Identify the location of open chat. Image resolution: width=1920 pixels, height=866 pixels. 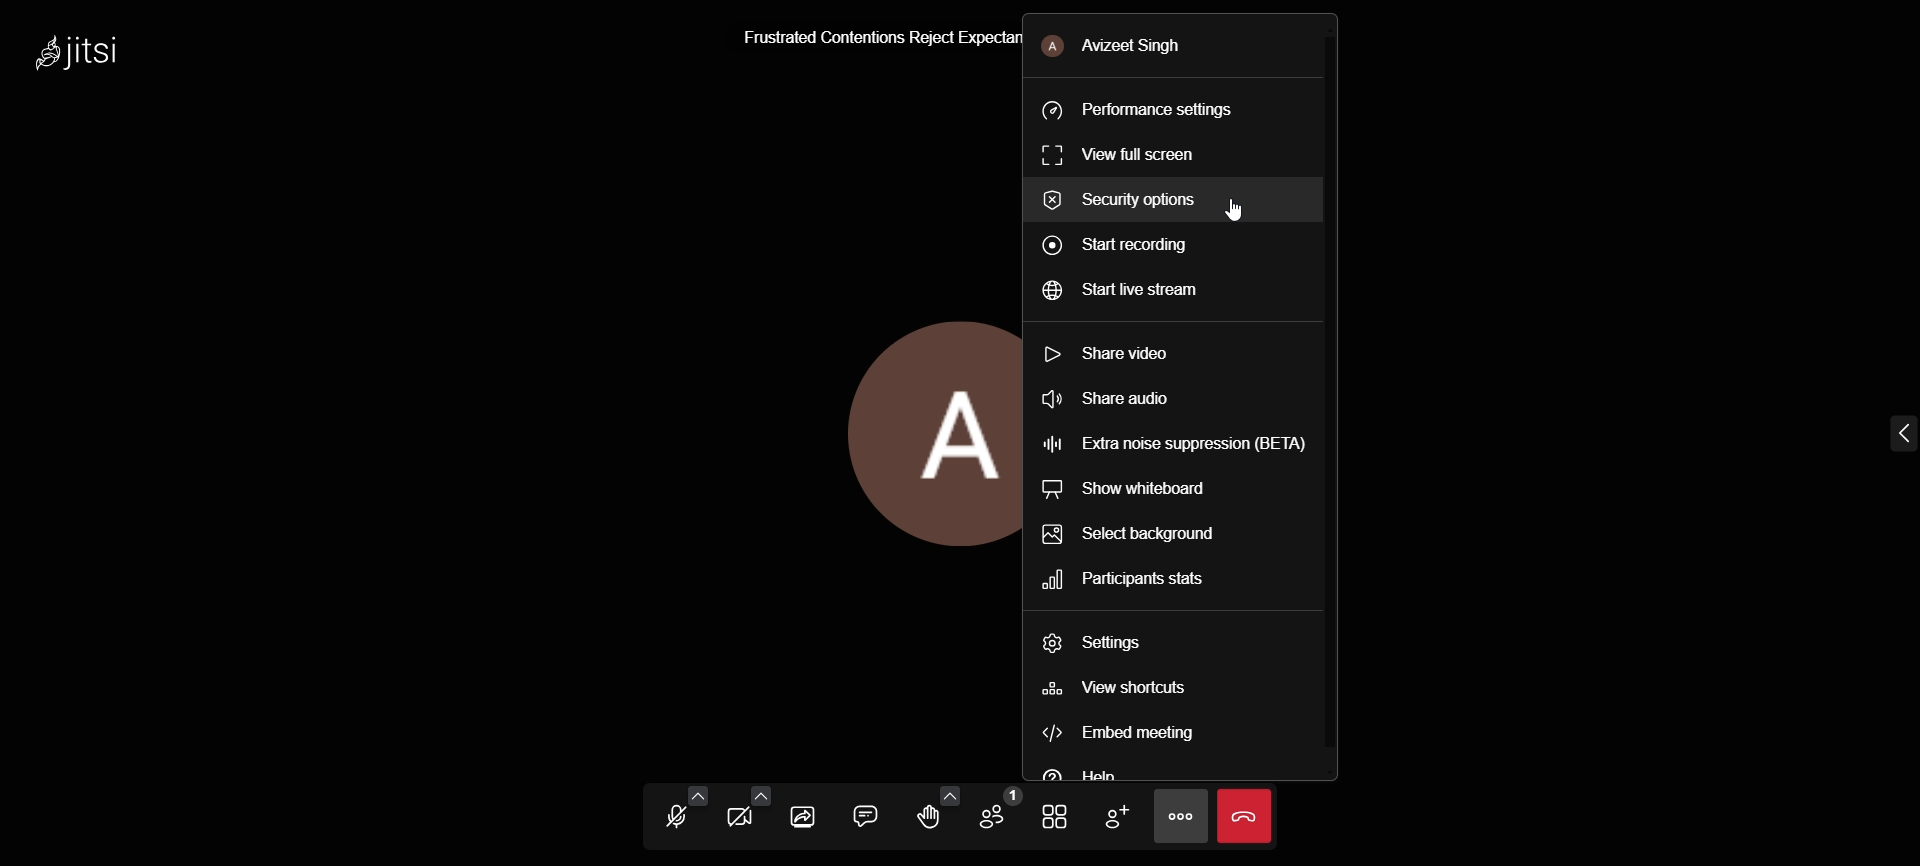
(863, 812).